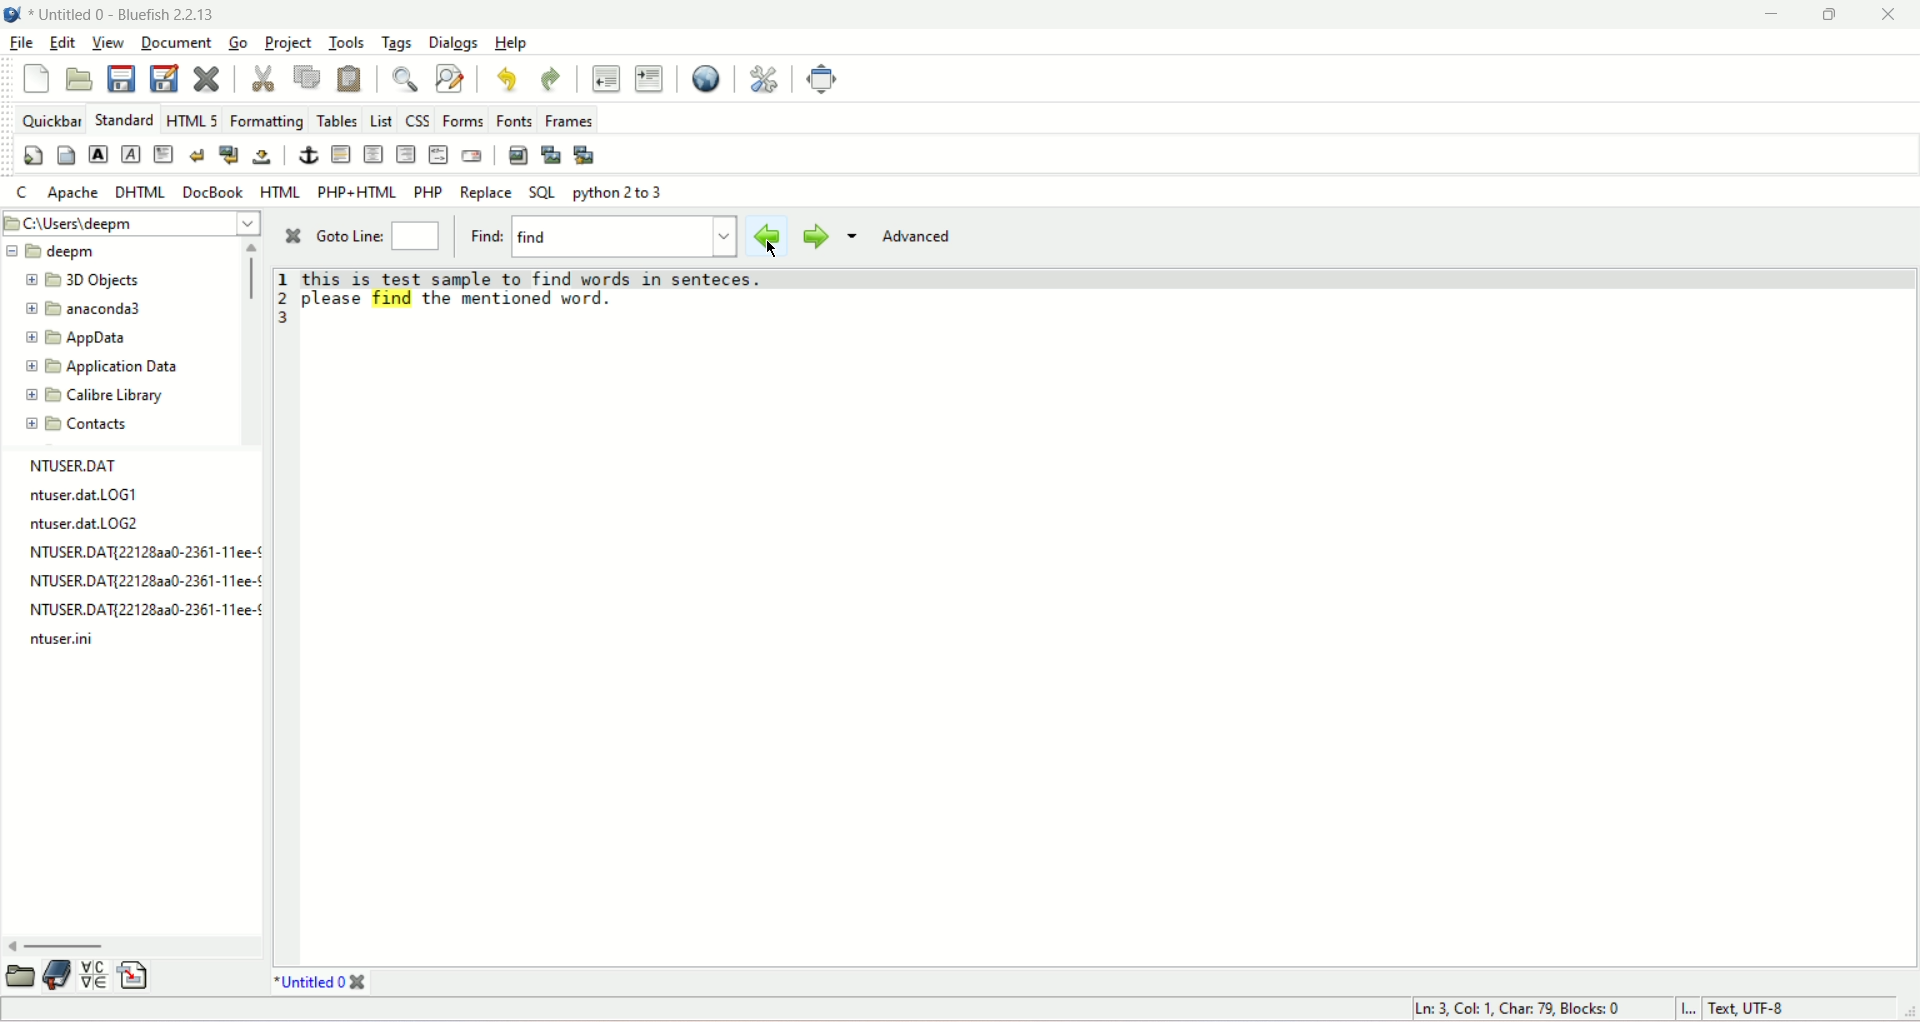 The height and width of the screenshot is (1022, 1920). Describe the element at coordinates (511, 44) in the screenshot. I see `help` at that location.